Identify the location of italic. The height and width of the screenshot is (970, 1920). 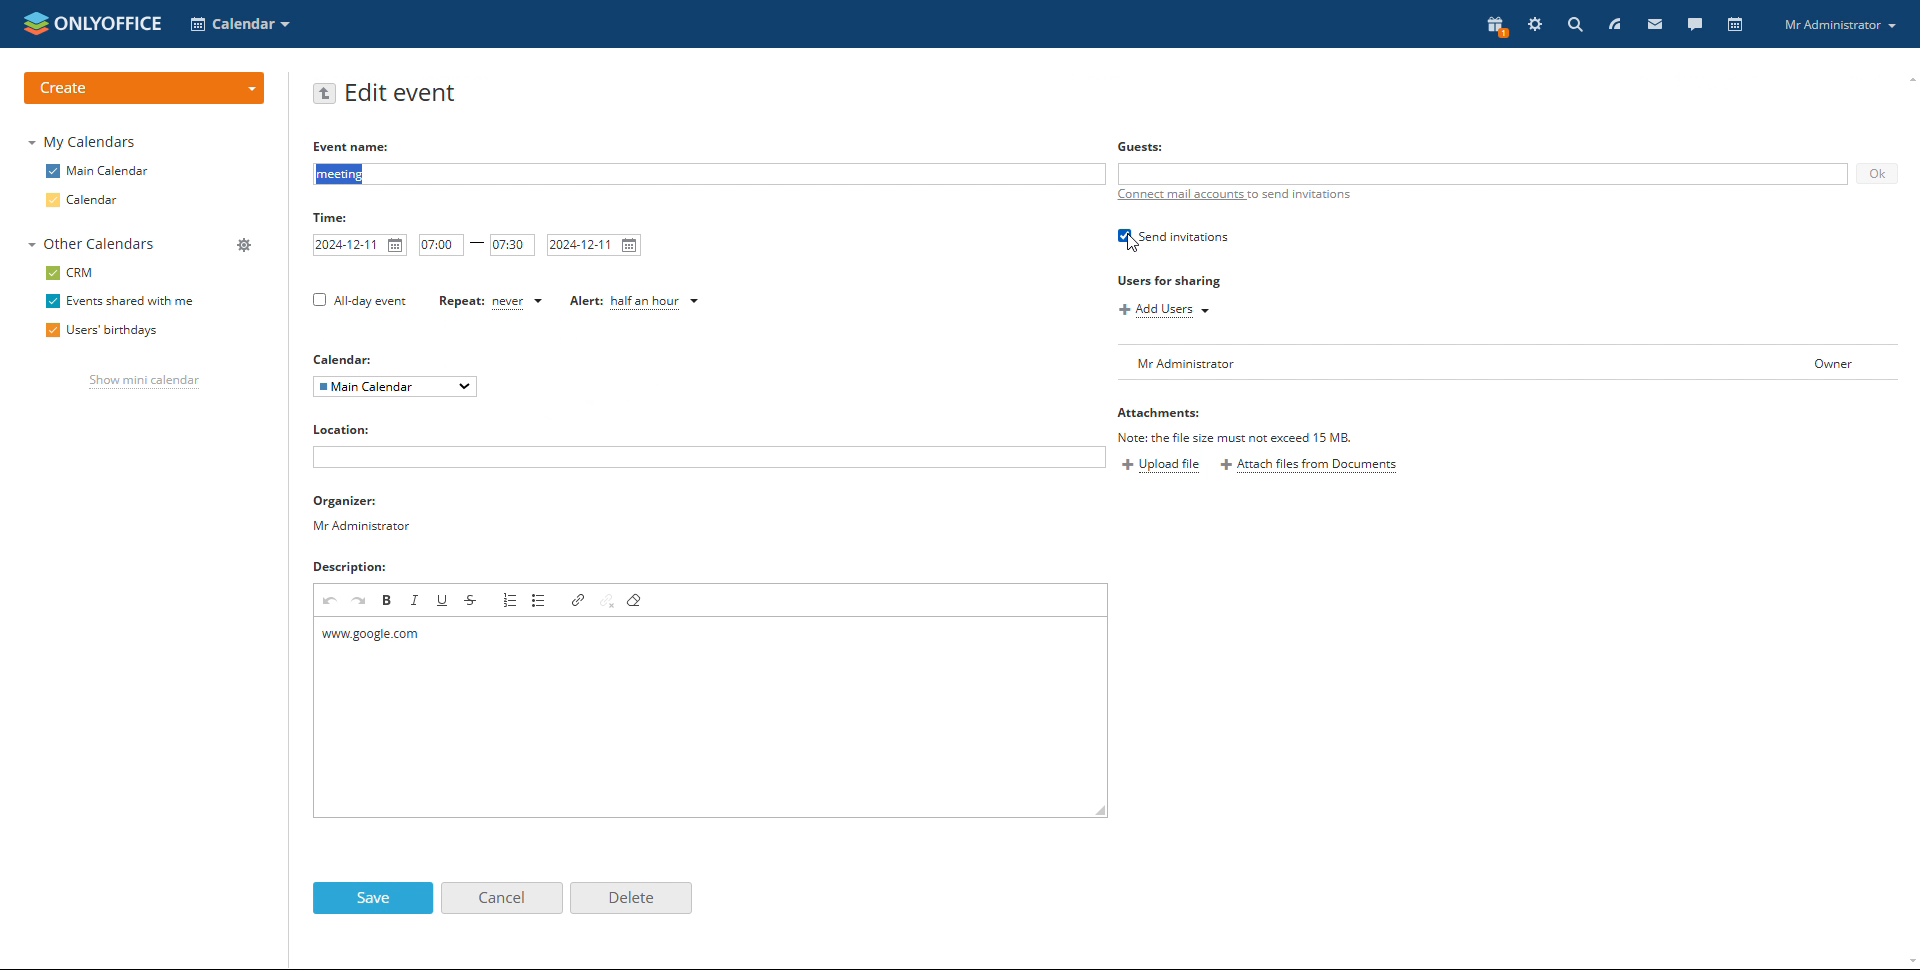
(415, 601).